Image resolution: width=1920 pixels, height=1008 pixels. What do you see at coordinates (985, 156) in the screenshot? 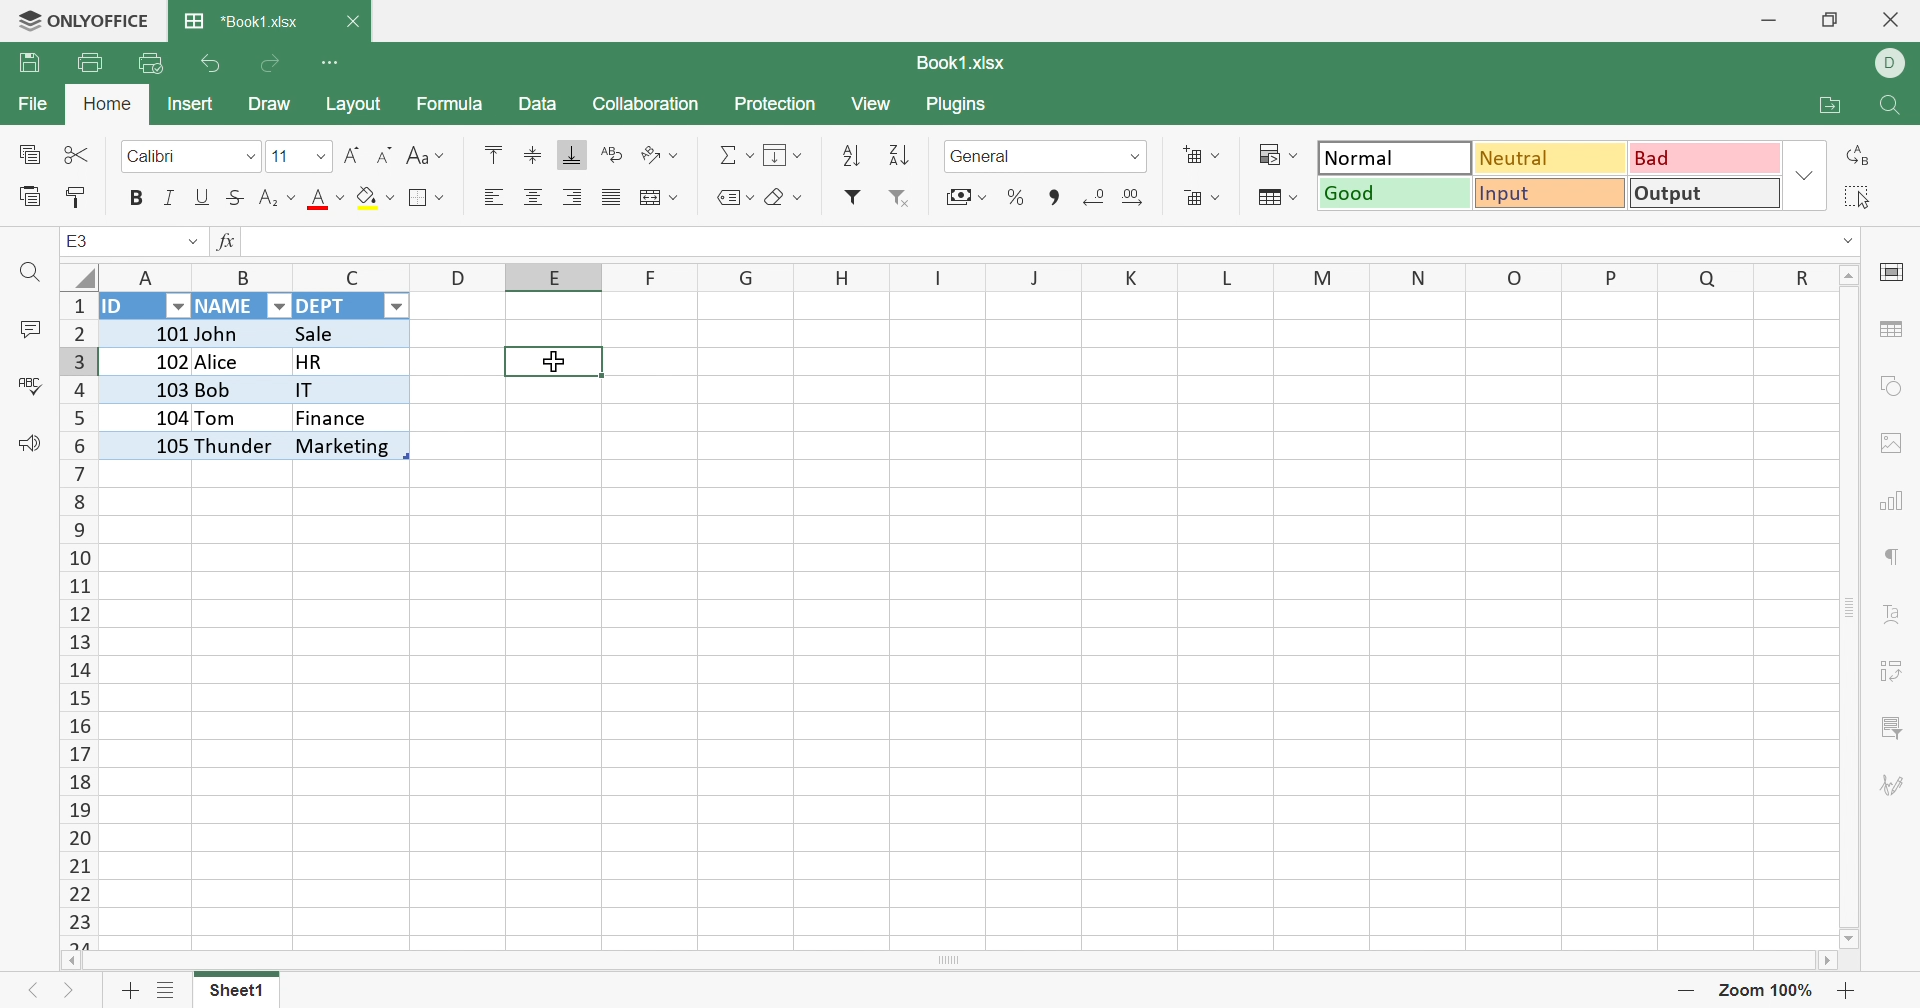
I see `General` at bounding box center [985, 156].